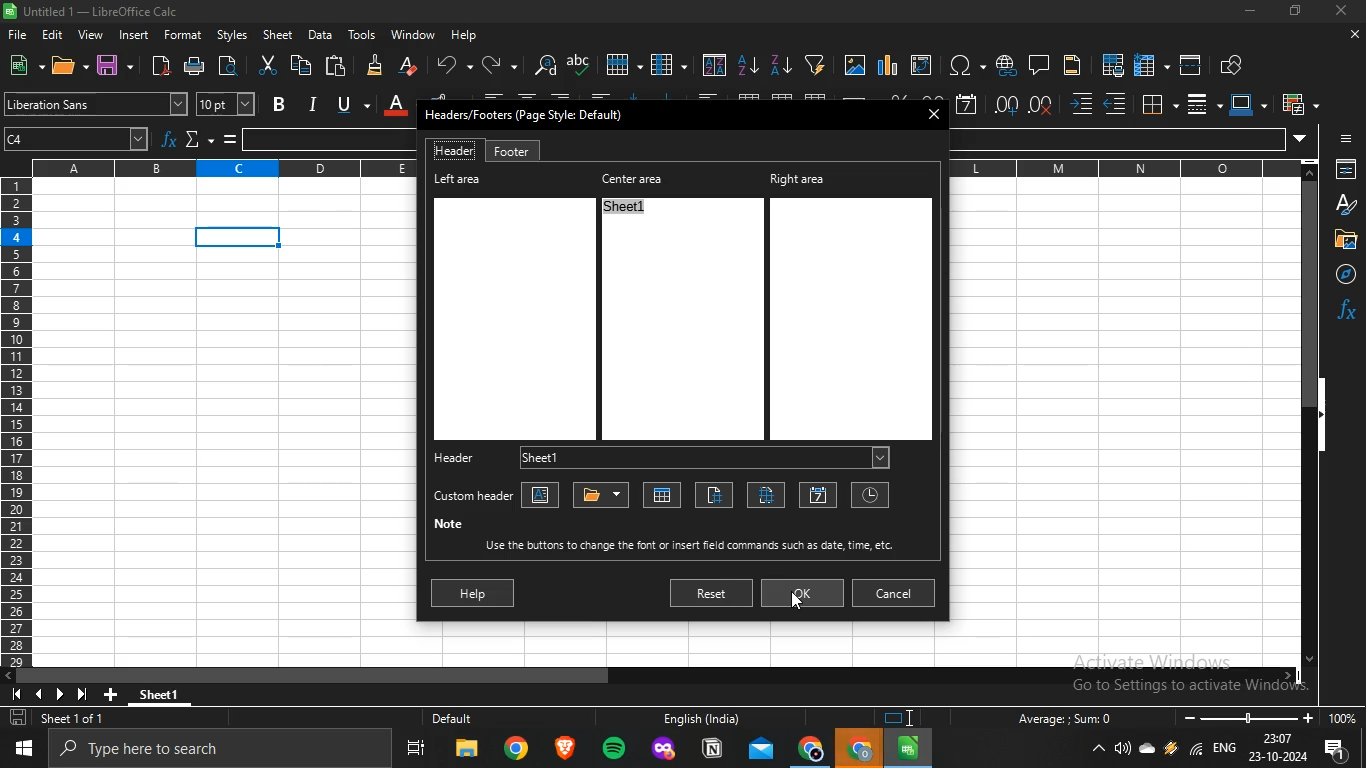  What do you see at coordinates (15, 426) in the screenshot?
I see `row` at bounding box center [15, 426].